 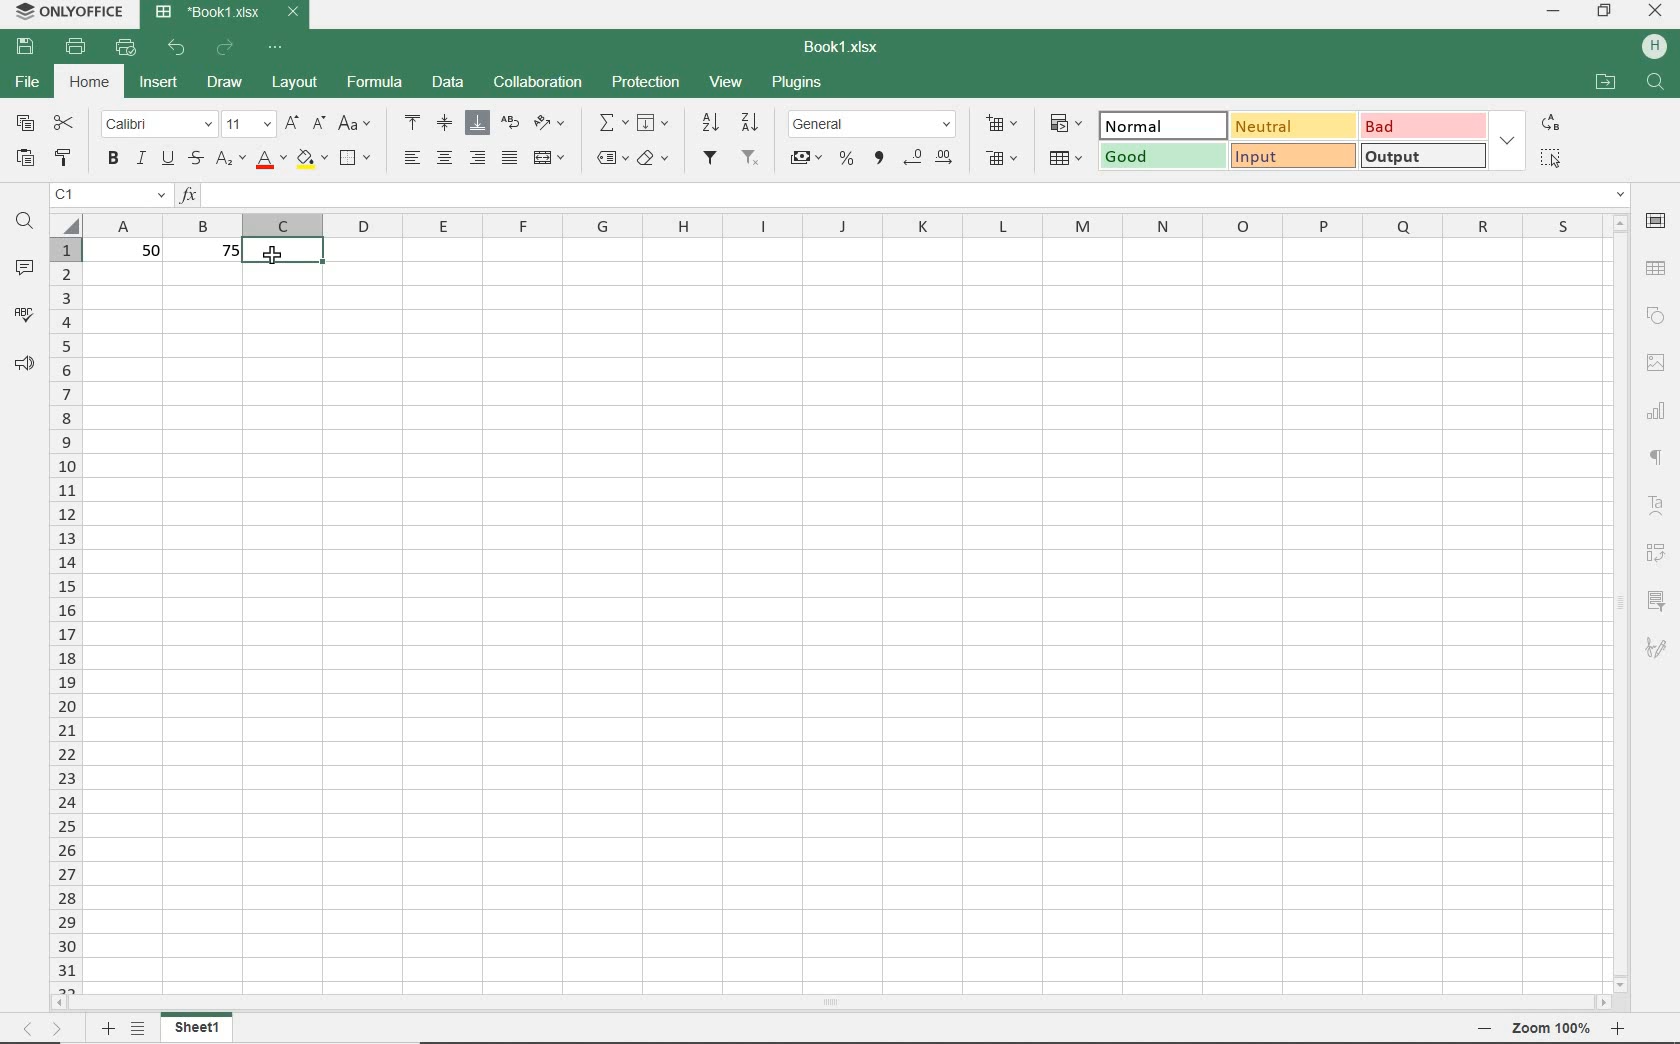 What do you see at coordinates (508, 123) in the screenshot?
I see `wrap text` at bounding box center [508, 123].